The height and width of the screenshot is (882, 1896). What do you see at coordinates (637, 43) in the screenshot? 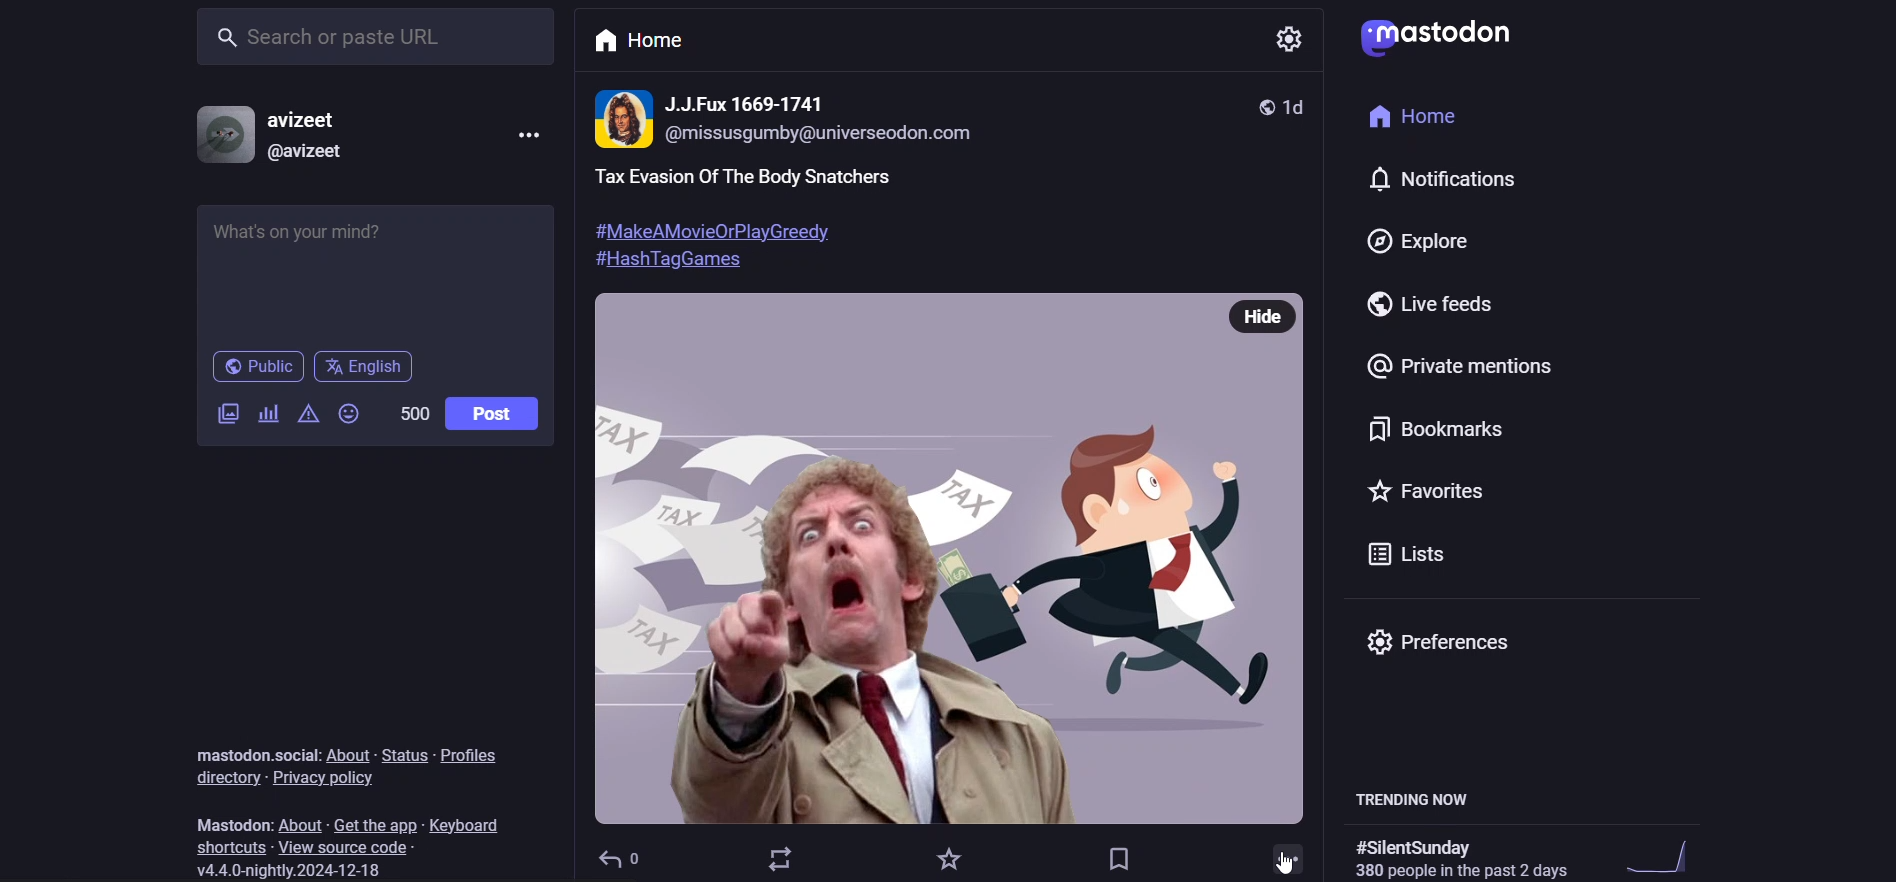
I see `home` at bounding box center [637, 43].